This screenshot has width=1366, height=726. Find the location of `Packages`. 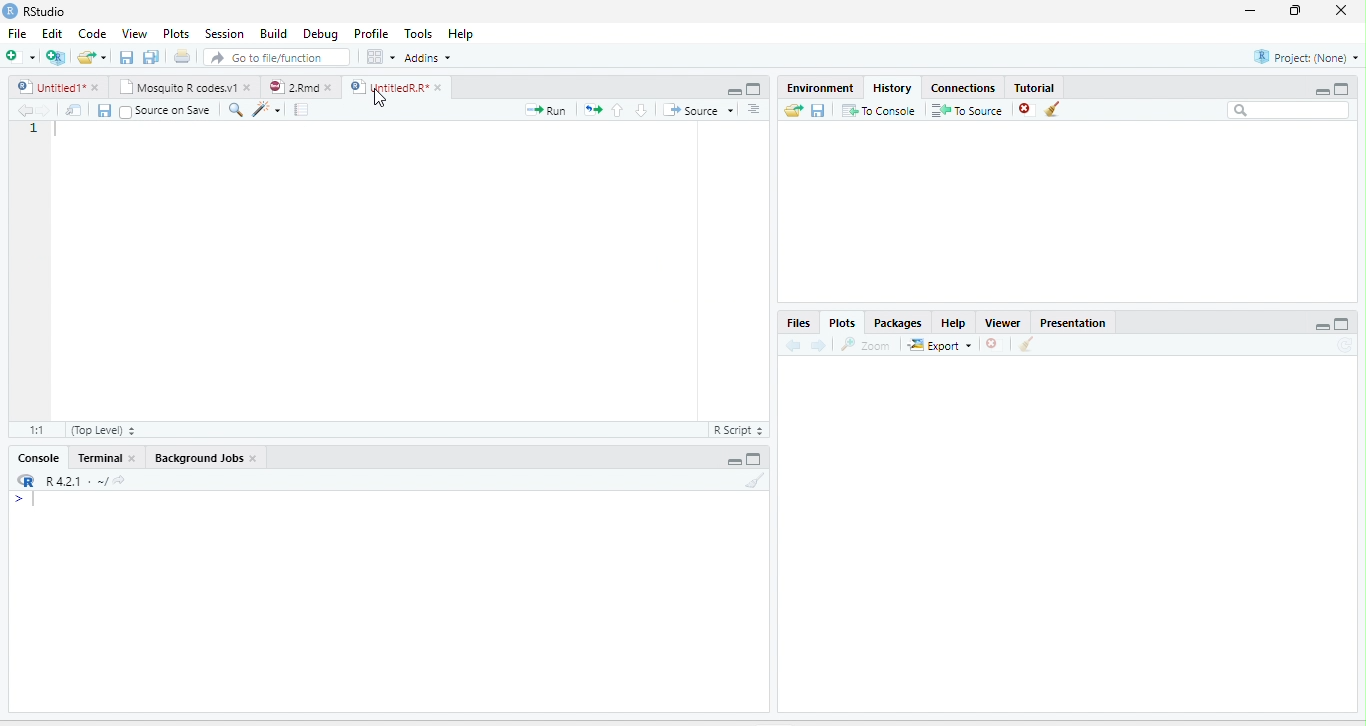

Packages is located at coordinates (897, 322).